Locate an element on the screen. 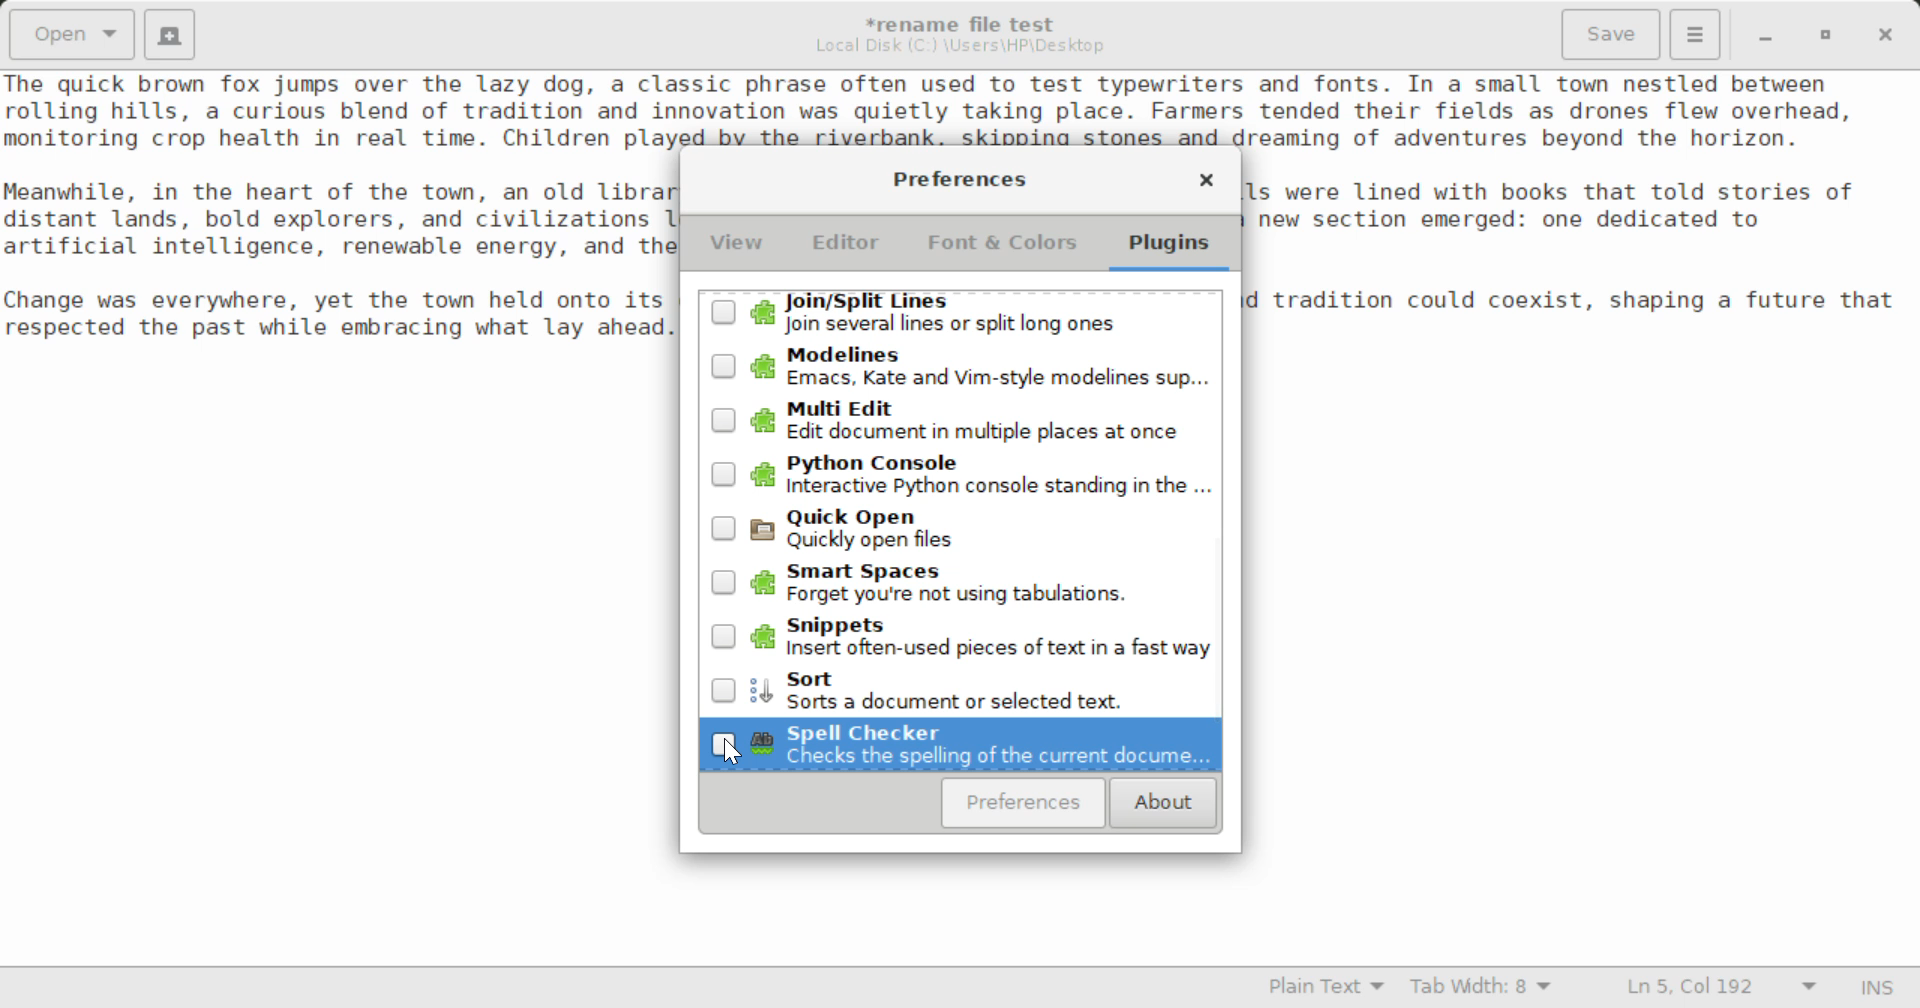 The width and height of the screenshot is (1920, 1008). Quickly Open Plugin Button Unselected is located at coordinates (960, 528).